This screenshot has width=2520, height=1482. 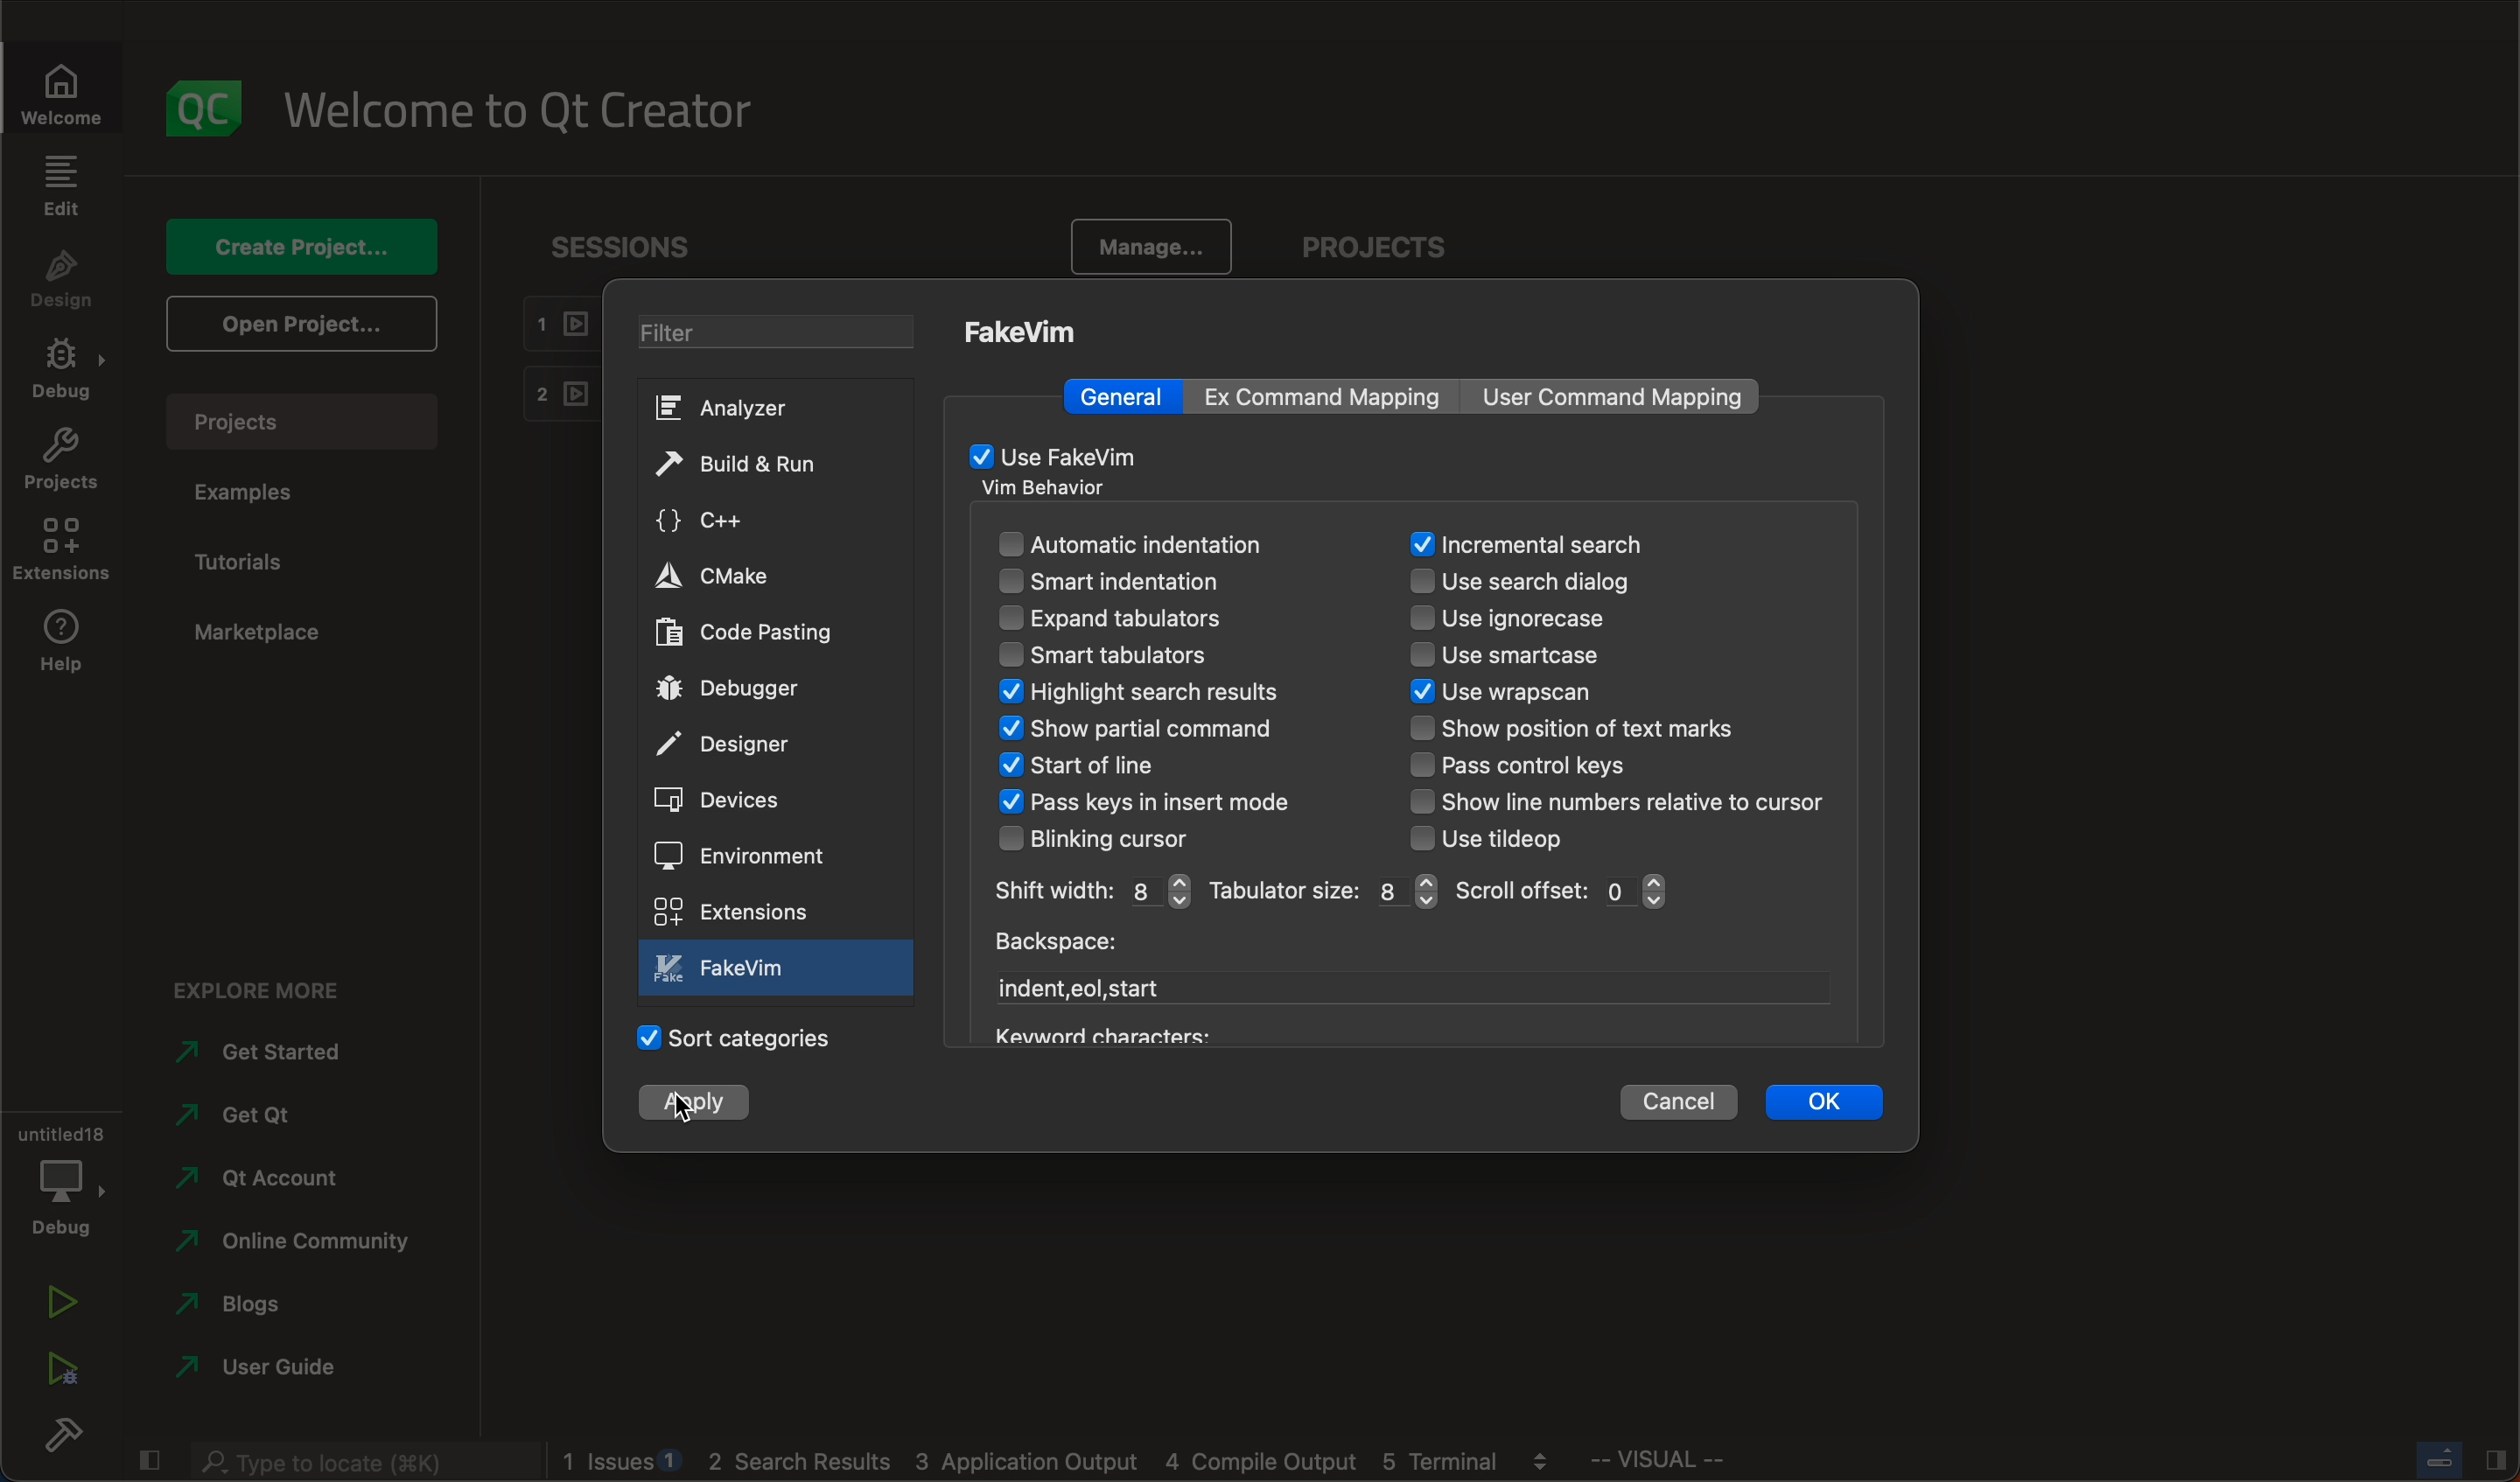 I want to click on welcome, so click(x=64, y=93).